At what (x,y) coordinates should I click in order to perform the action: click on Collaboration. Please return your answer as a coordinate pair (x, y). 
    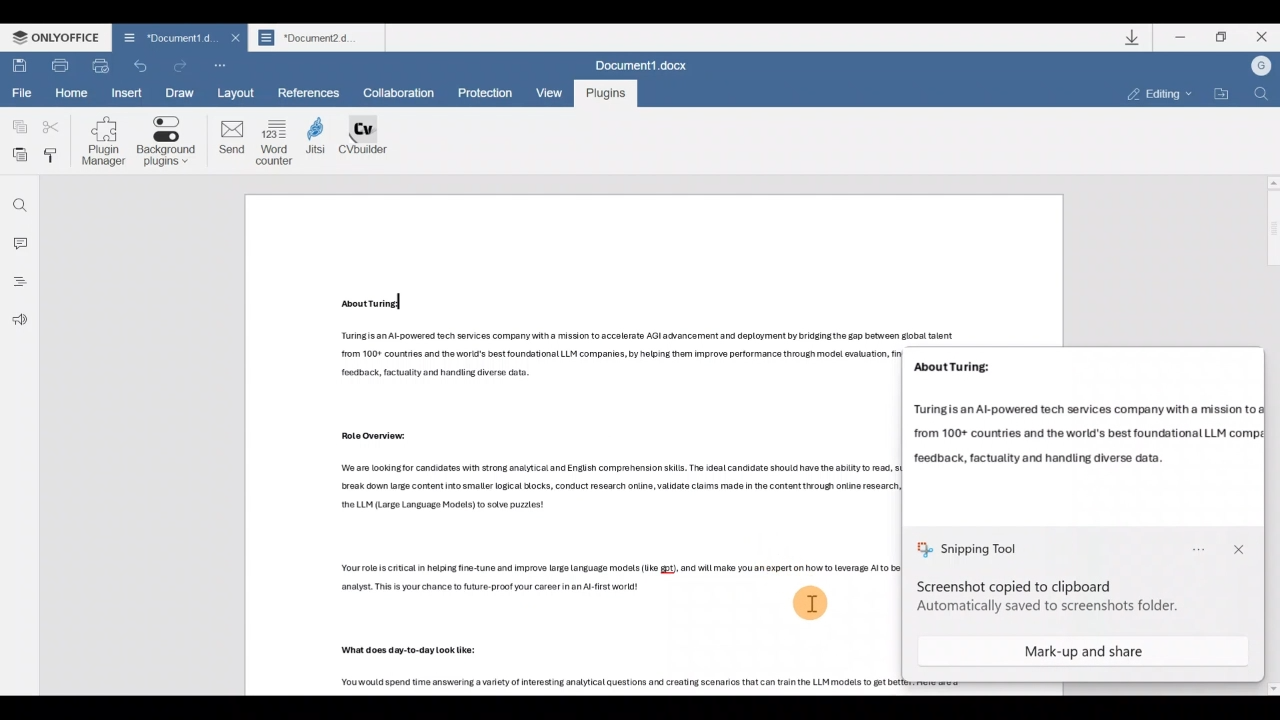
    Looking at the image, I should click on (396, 91).